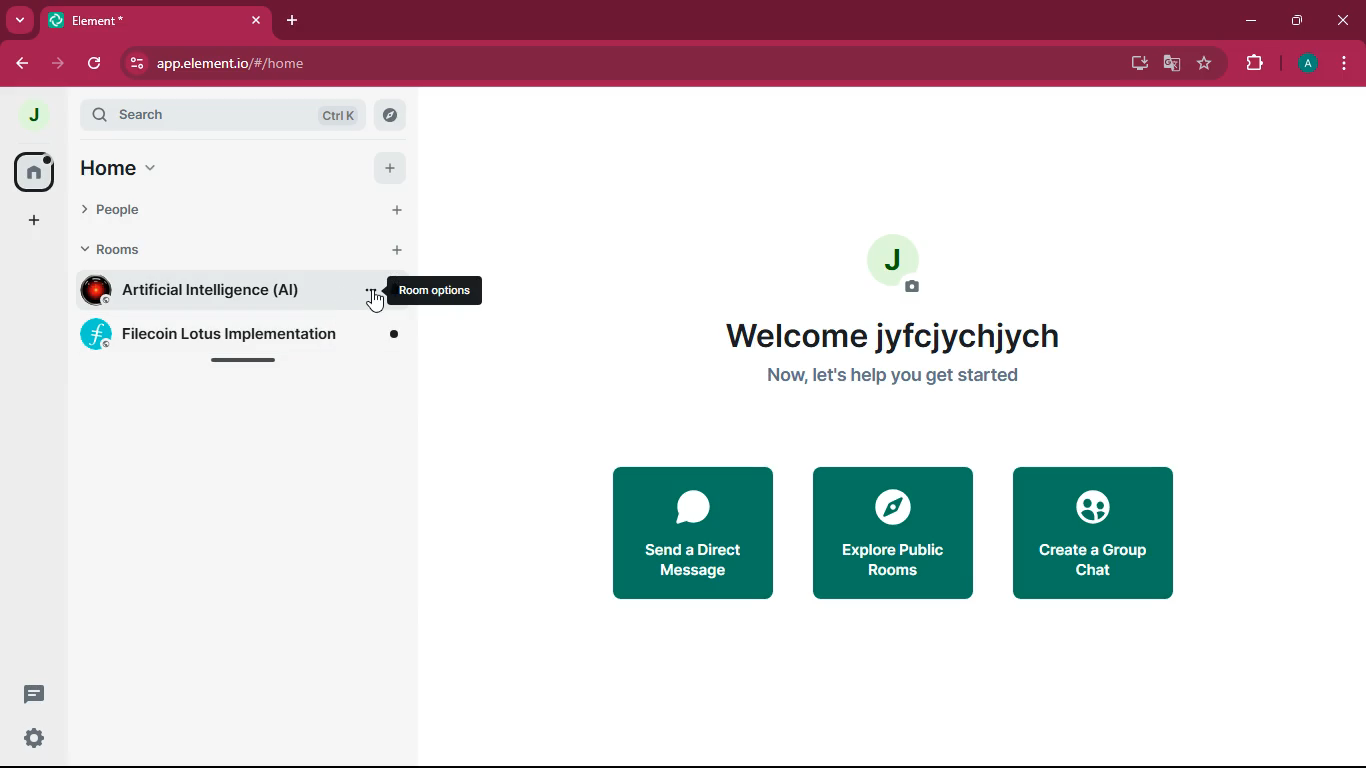 This screenshot has width=1366, height=768. I want to click on desktop, so click(1136, 62).